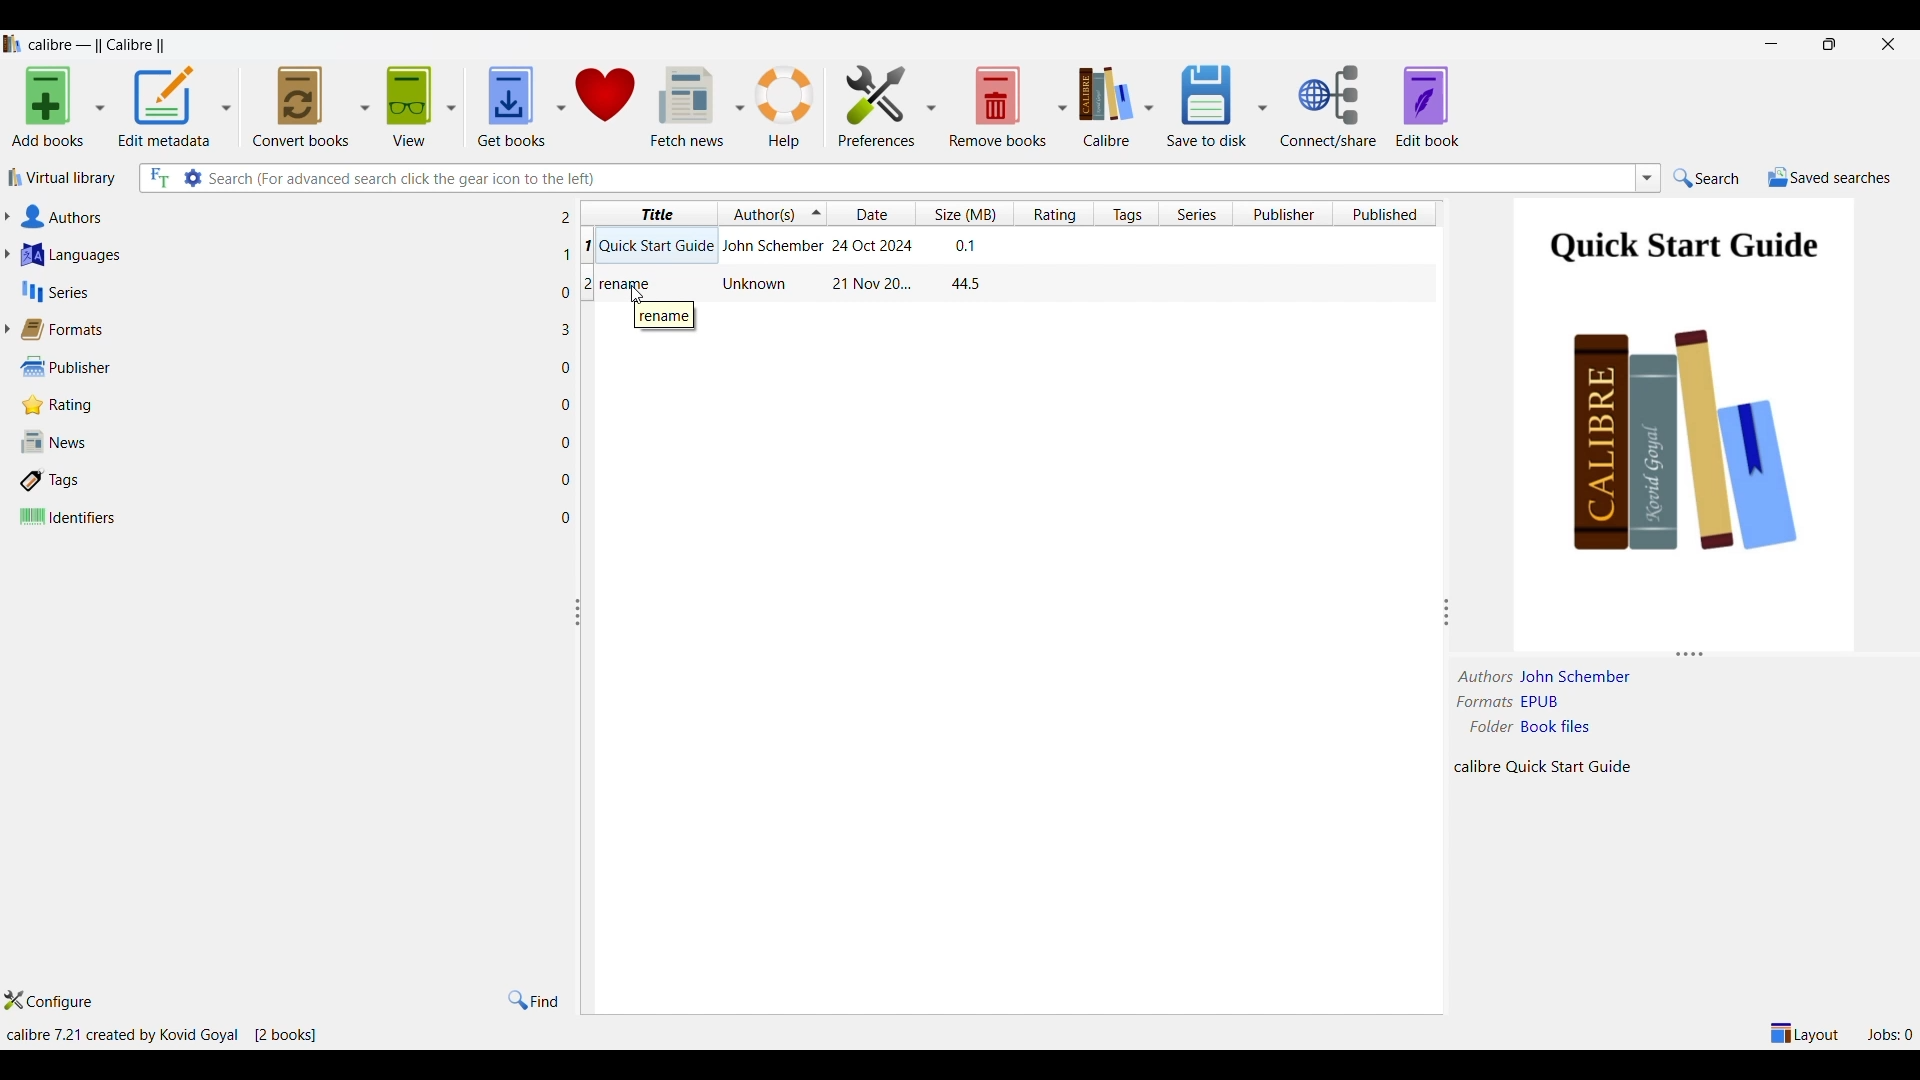 The width and height of the screenshot is (1920, 1080). I want to click on Saved searches, so click(1829, 177).